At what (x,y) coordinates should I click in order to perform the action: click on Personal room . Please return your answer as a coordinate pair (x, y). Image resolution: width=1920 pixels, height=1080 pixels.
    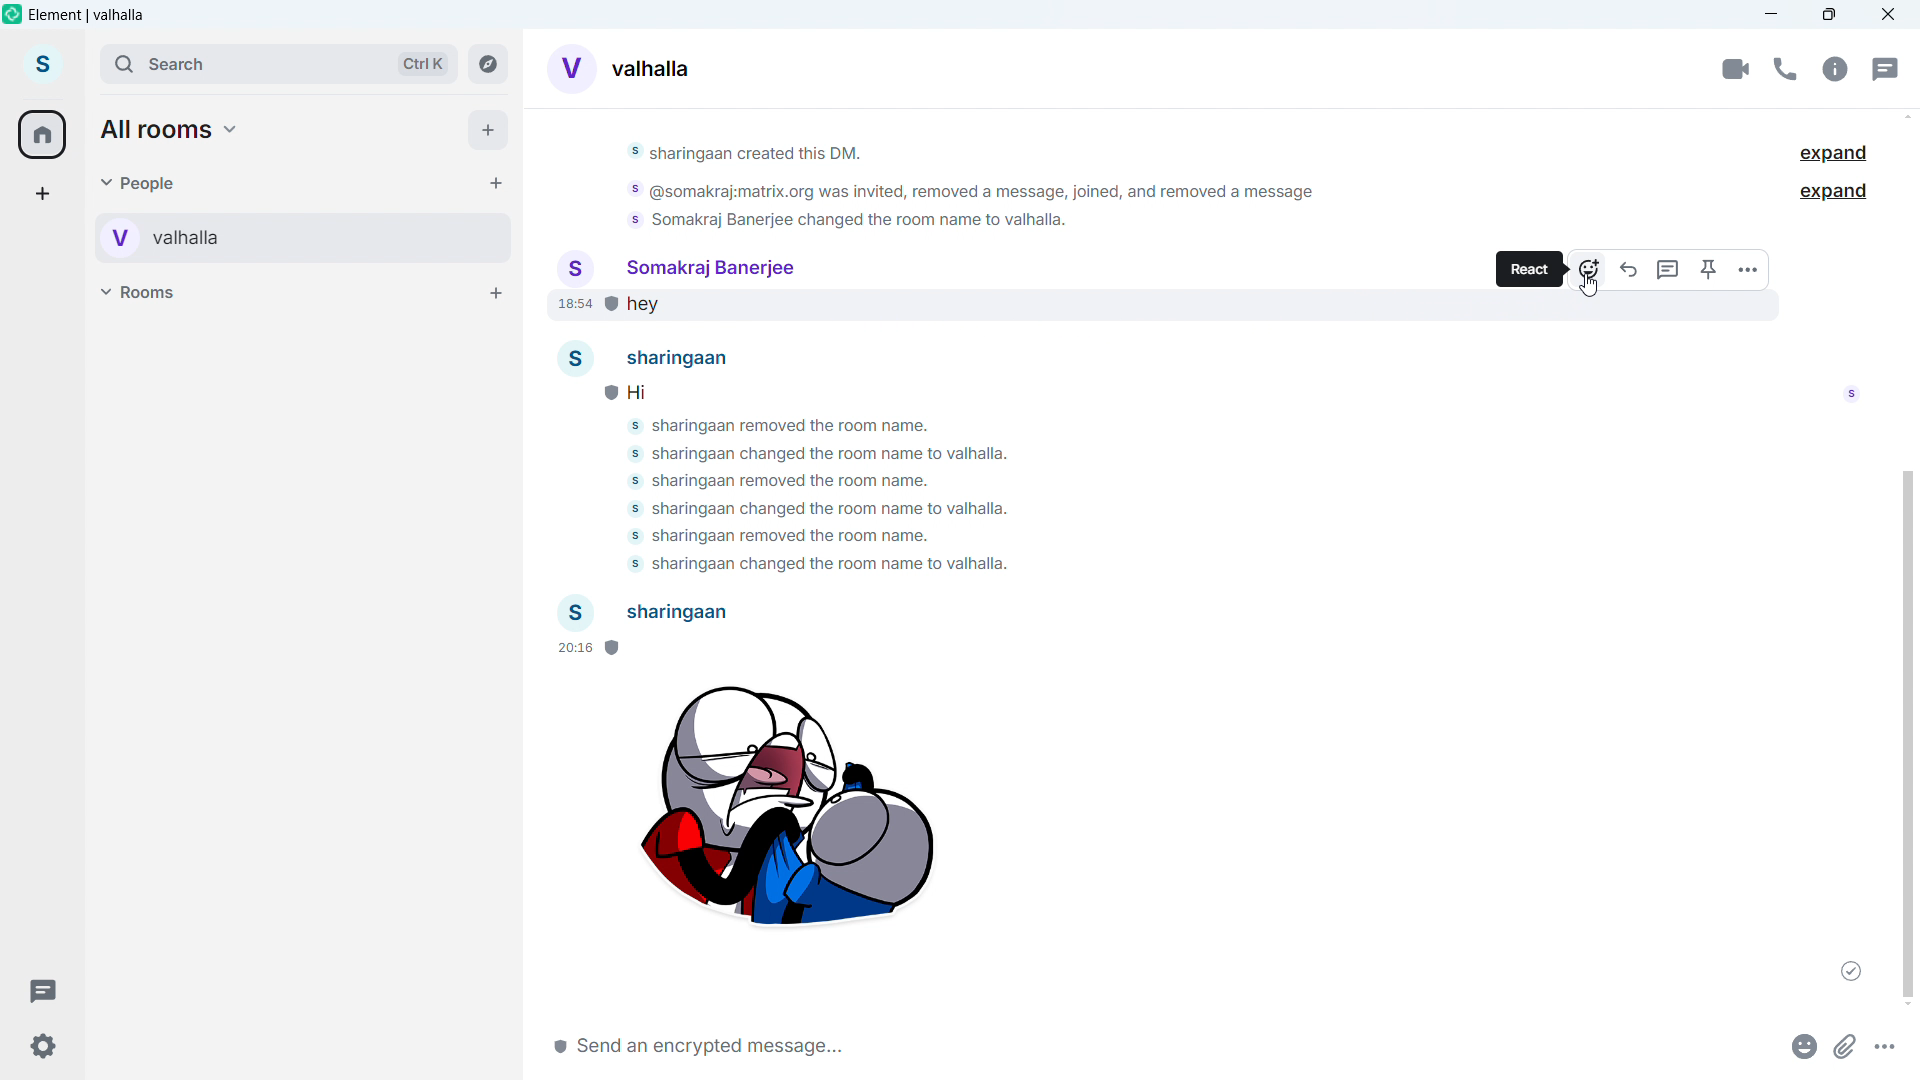
    Looking at the image, I should click on (239, 238).